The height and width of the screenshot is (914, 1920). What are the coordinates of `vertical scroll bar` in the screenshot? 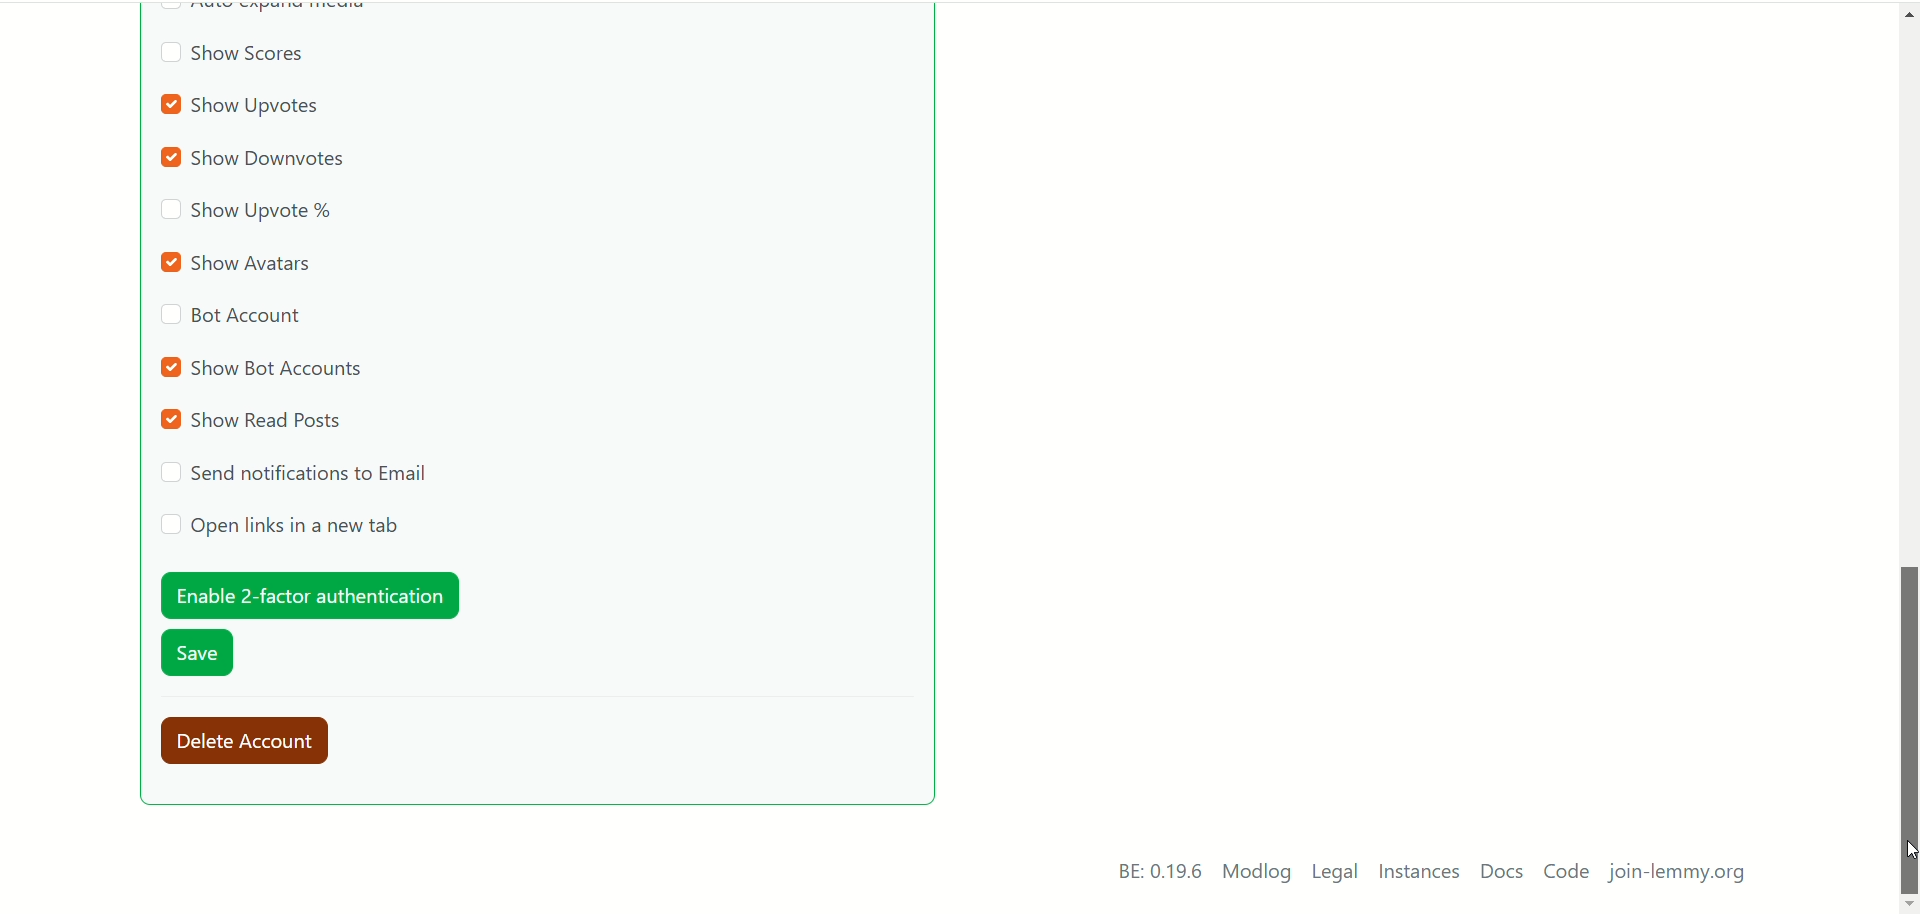 It's located at (1908, 450).